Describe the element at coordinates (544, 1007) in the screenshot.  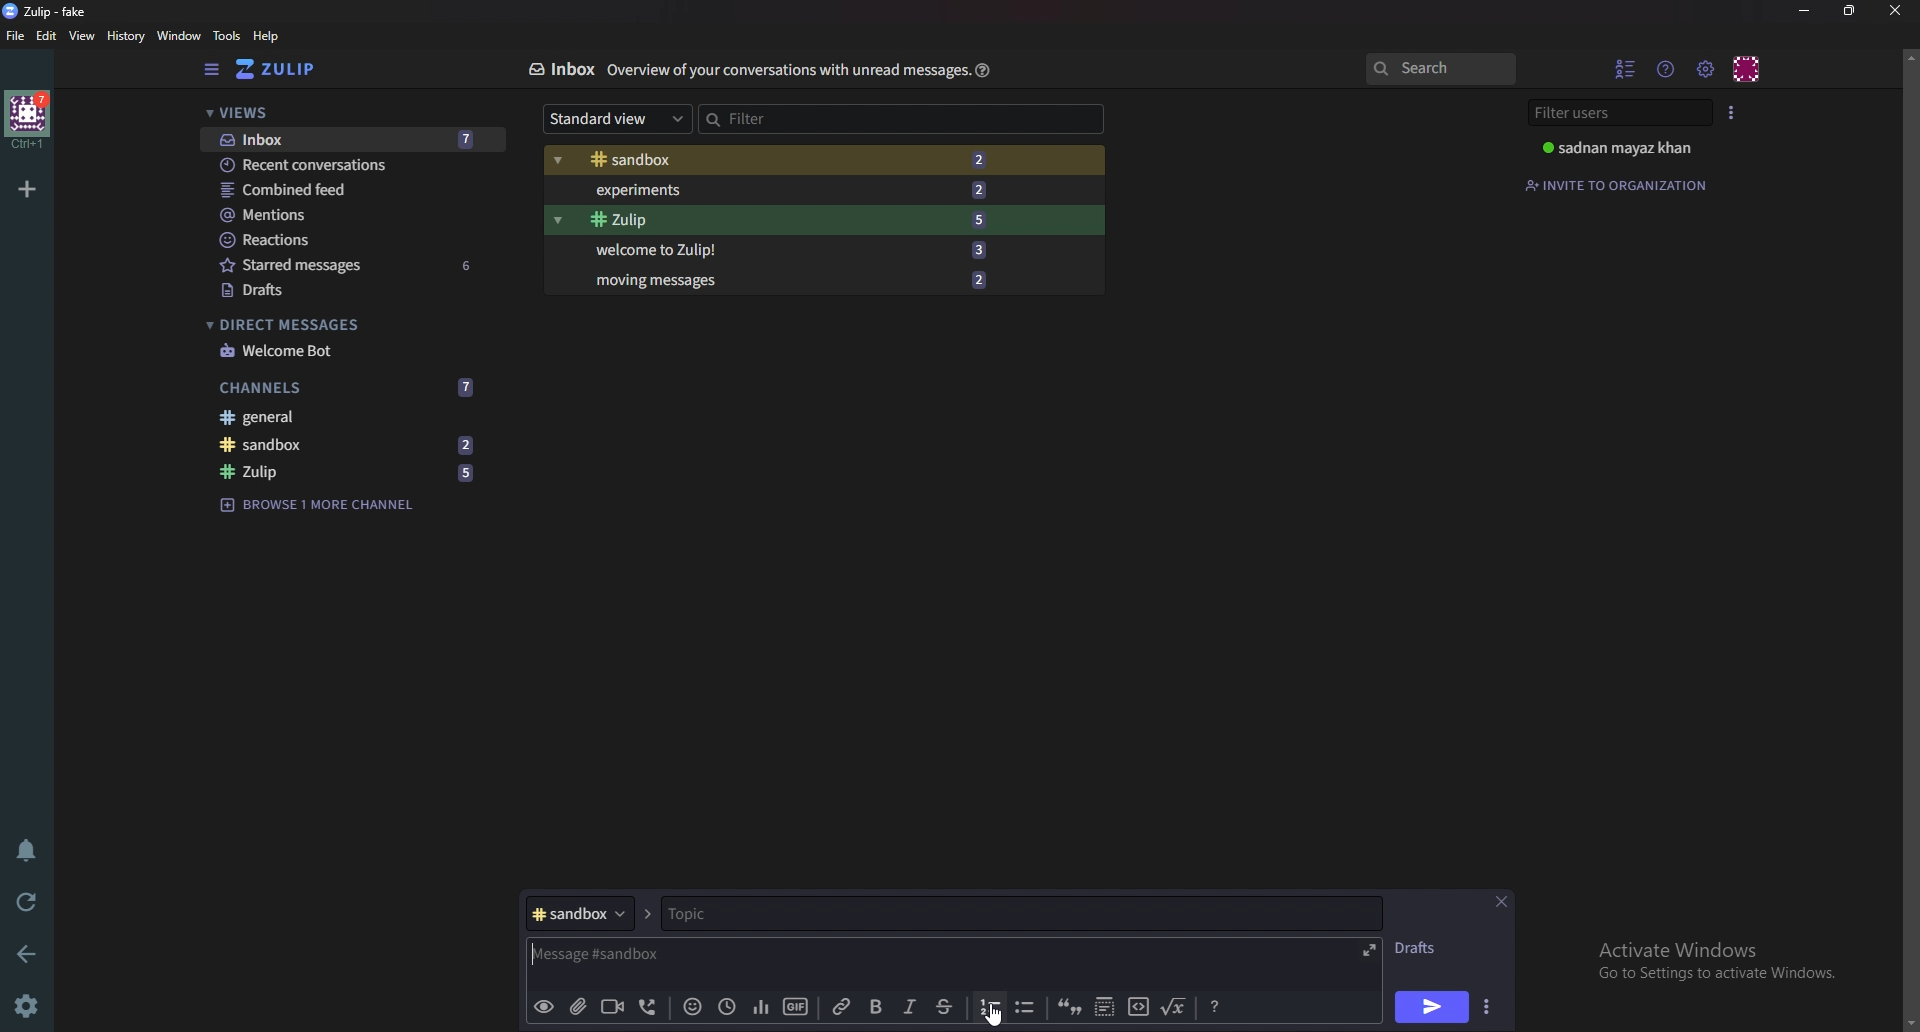
I see `Preview` at that location.